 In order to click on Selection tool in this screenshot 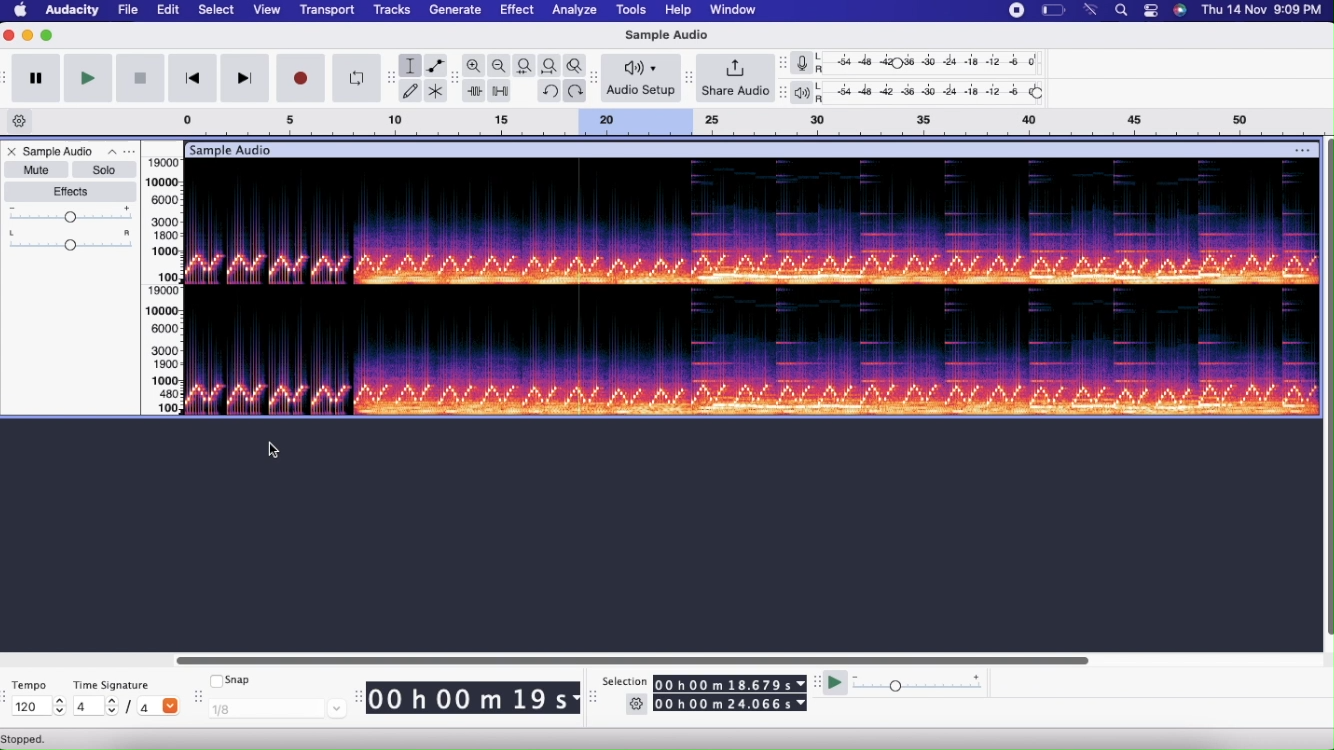, I will do `click(411, 66)`.